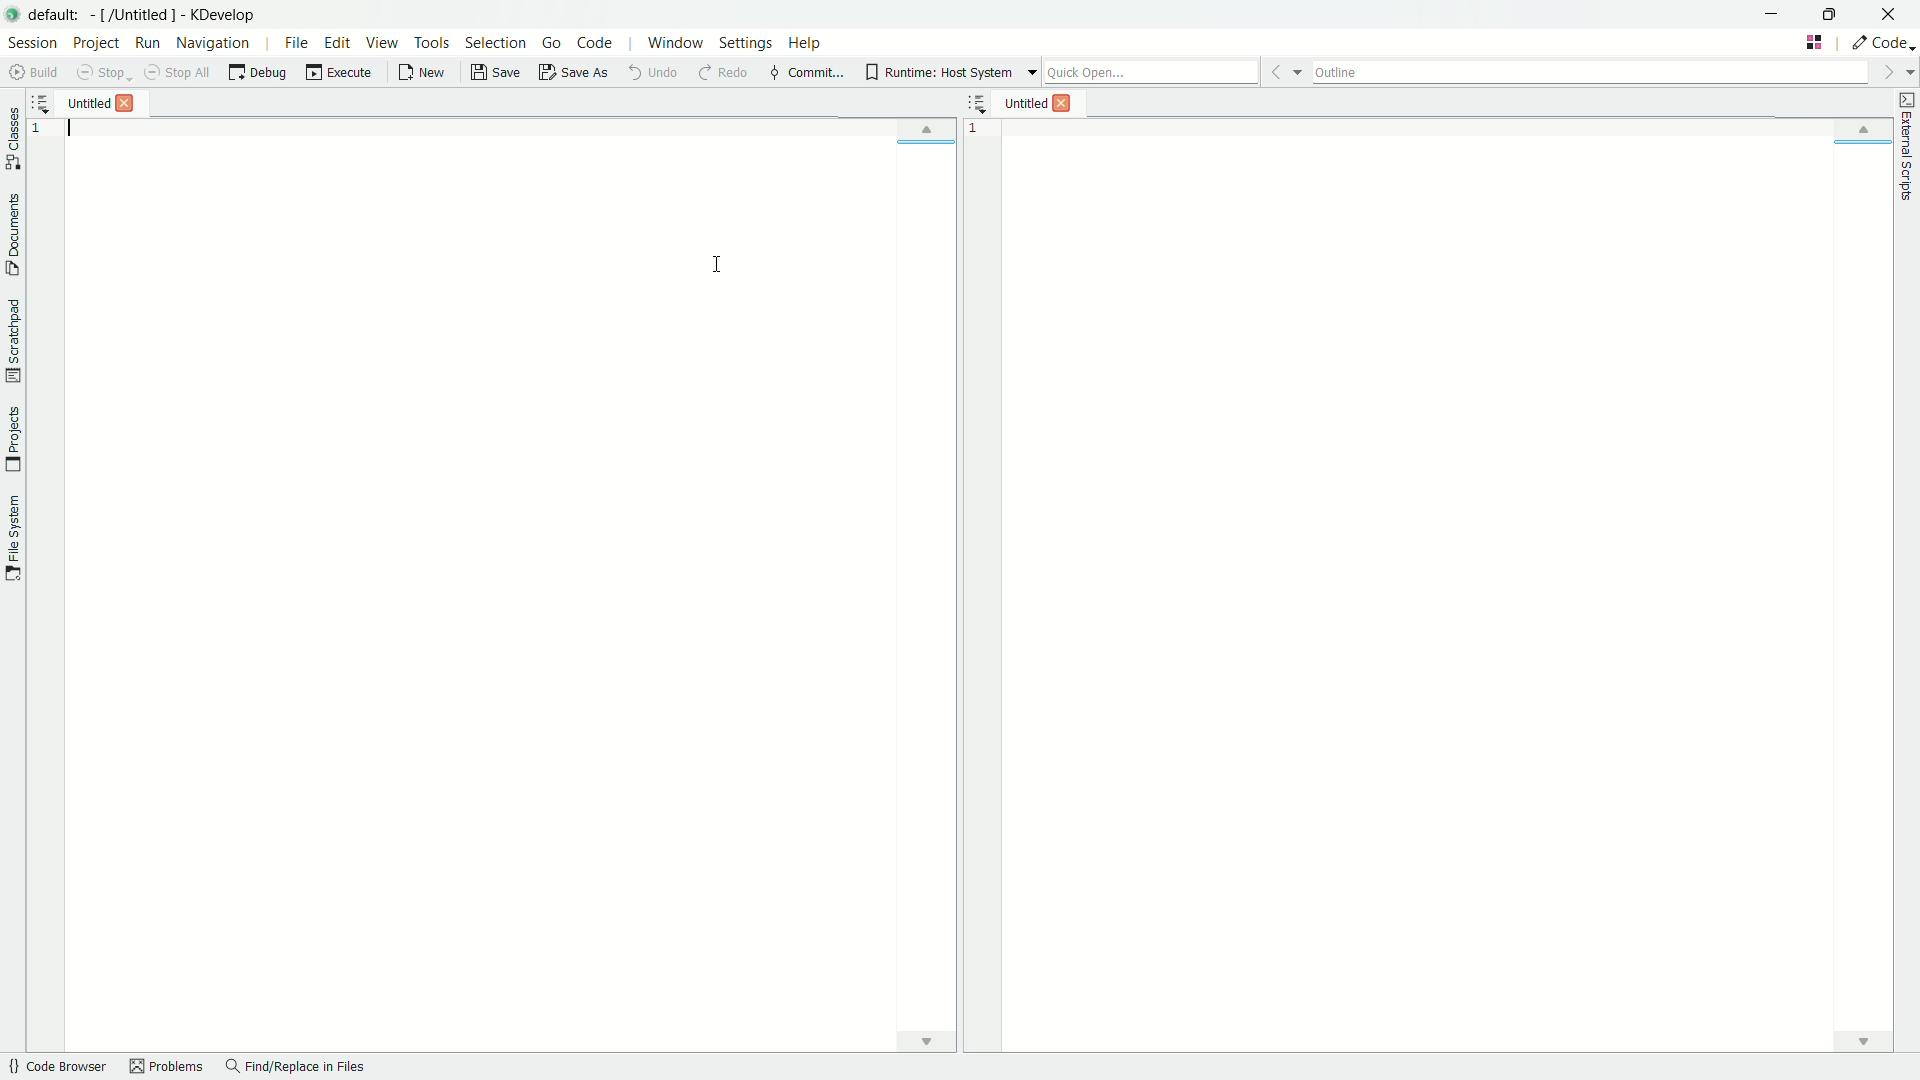 Image resolution: width=1920 pixels, height=1080 pixels. I want to click on file menu, so click(299, 42).